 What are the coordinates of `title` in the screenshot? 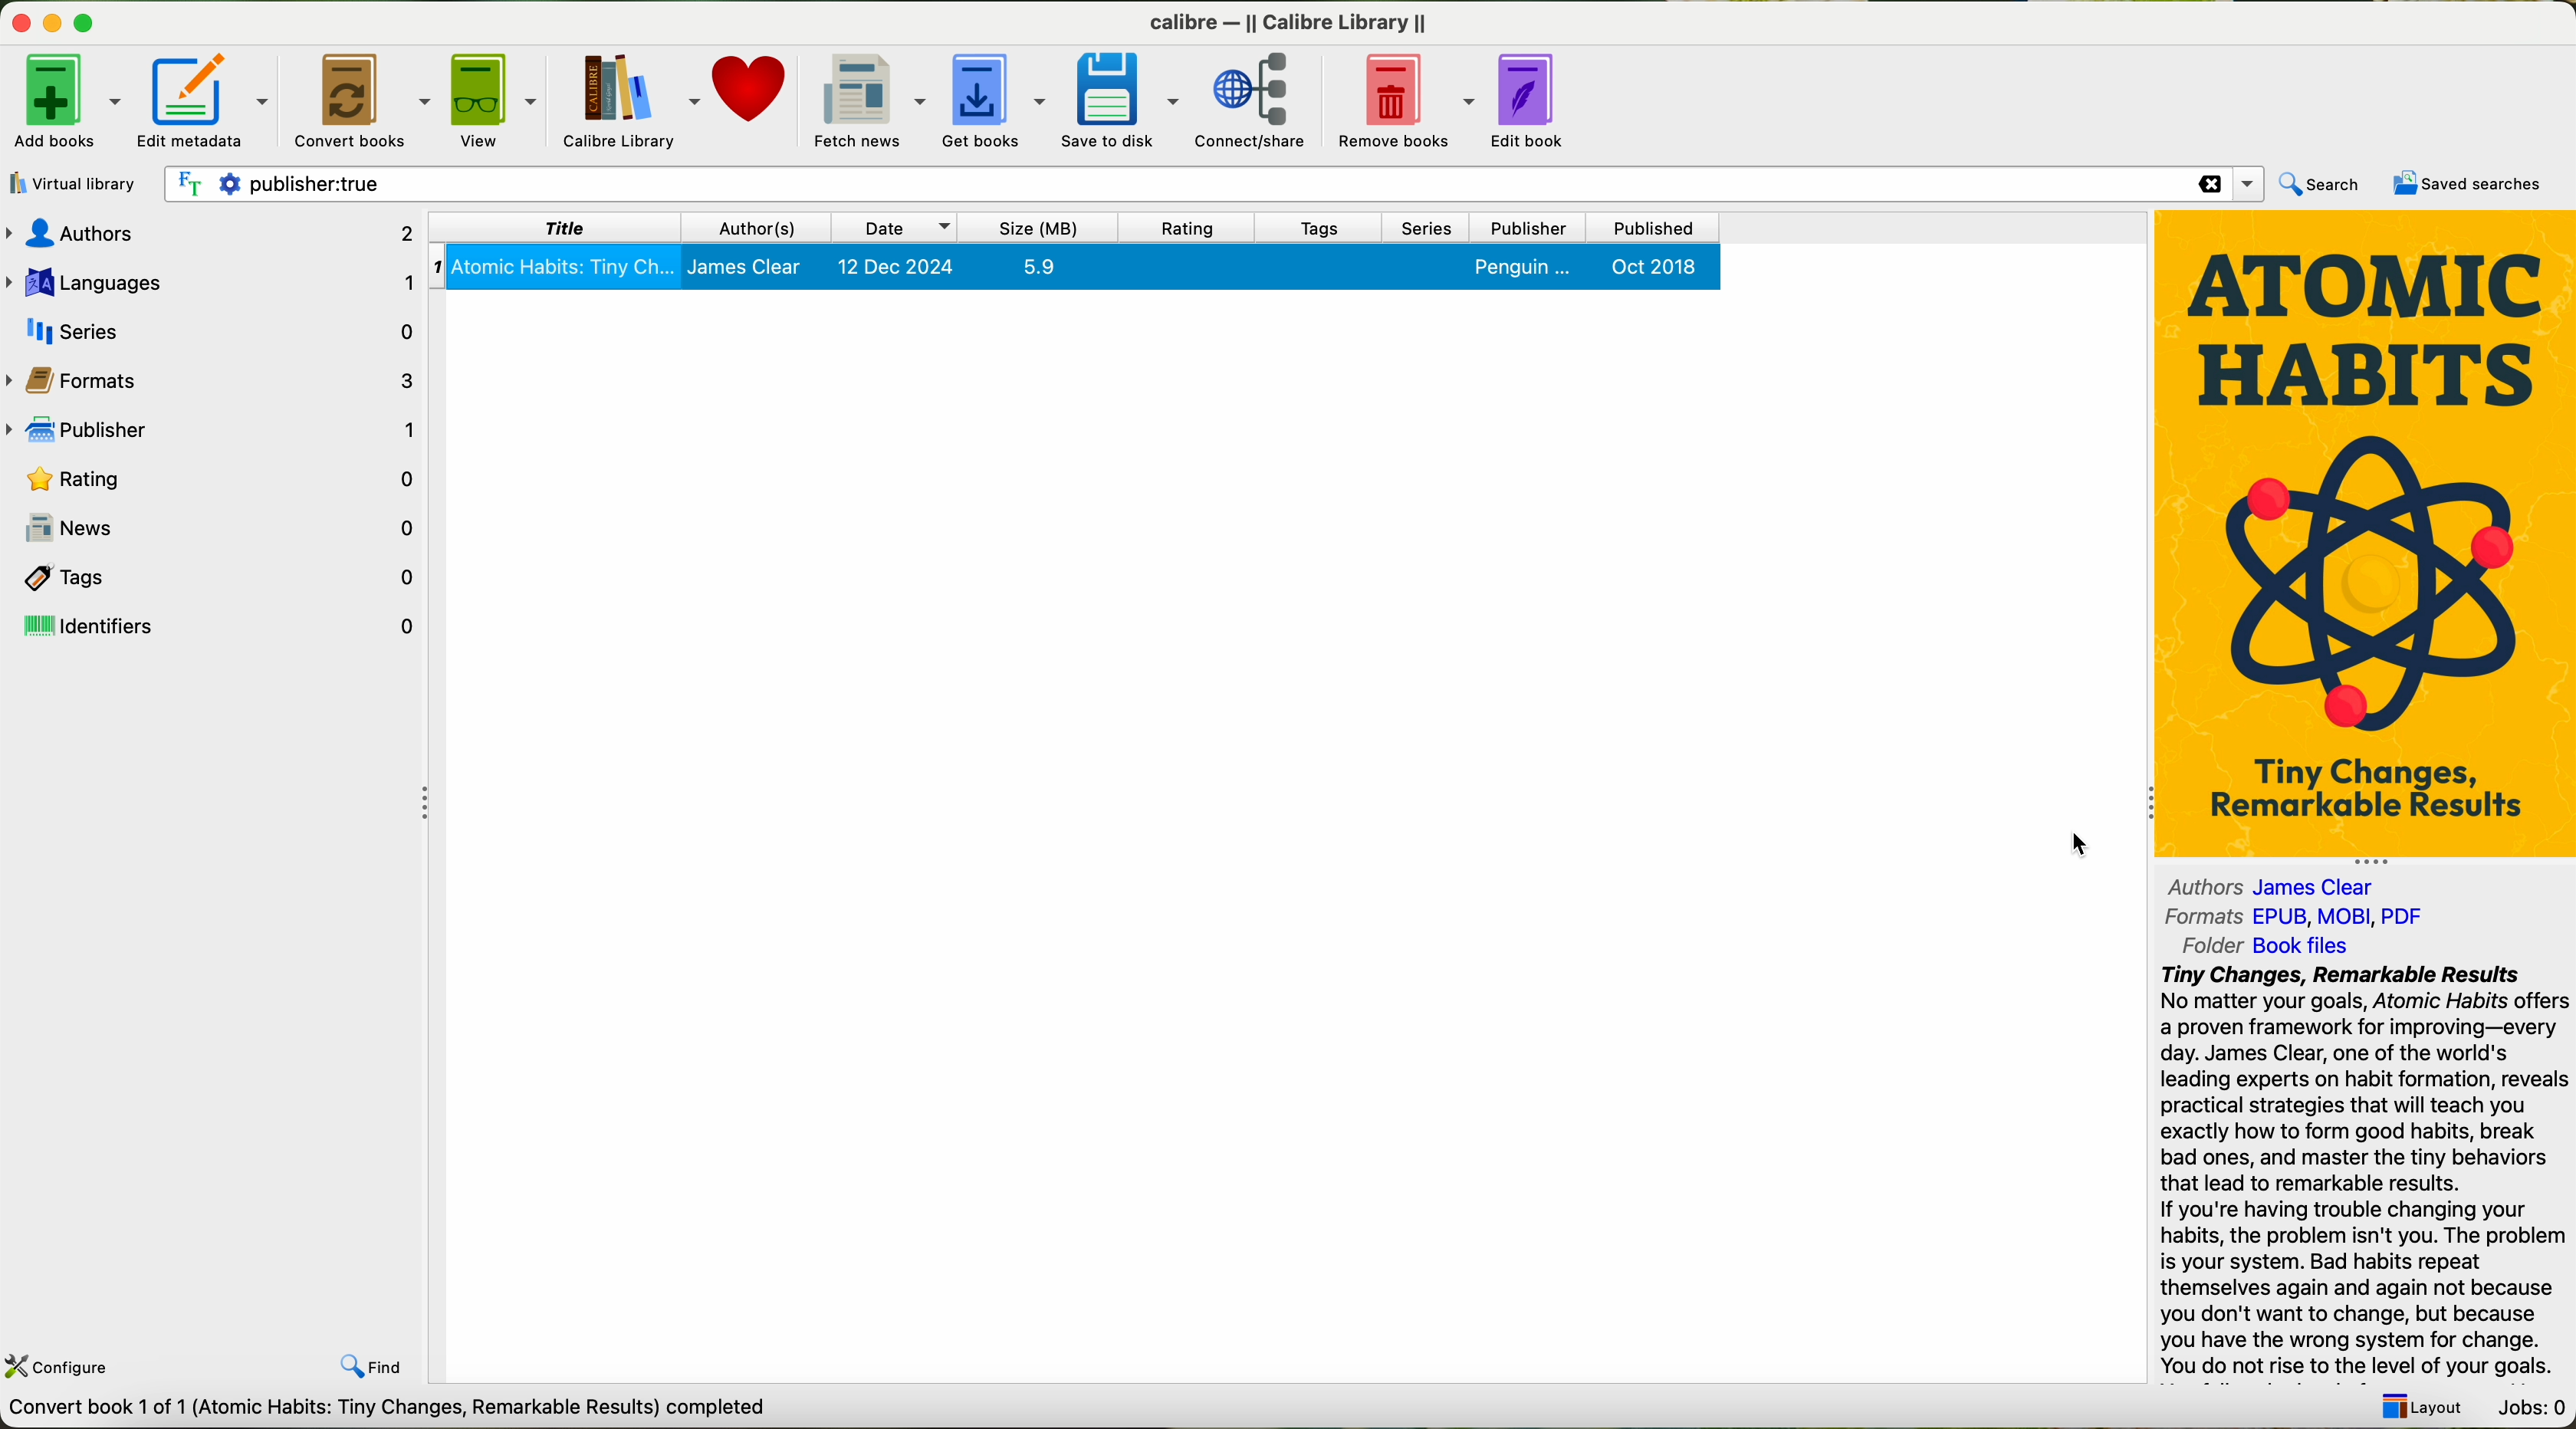 It's located at (552, 229).